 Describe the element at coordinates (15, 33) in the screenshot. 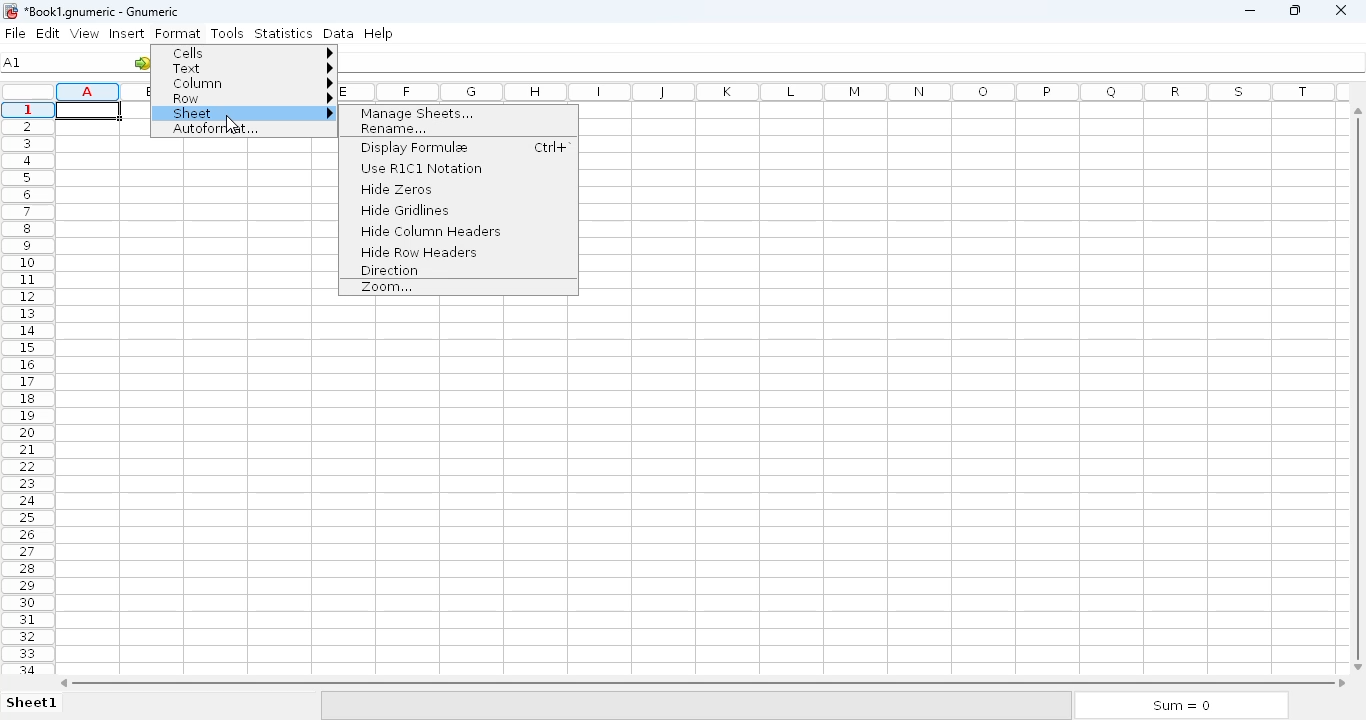

I see `file` at that location.